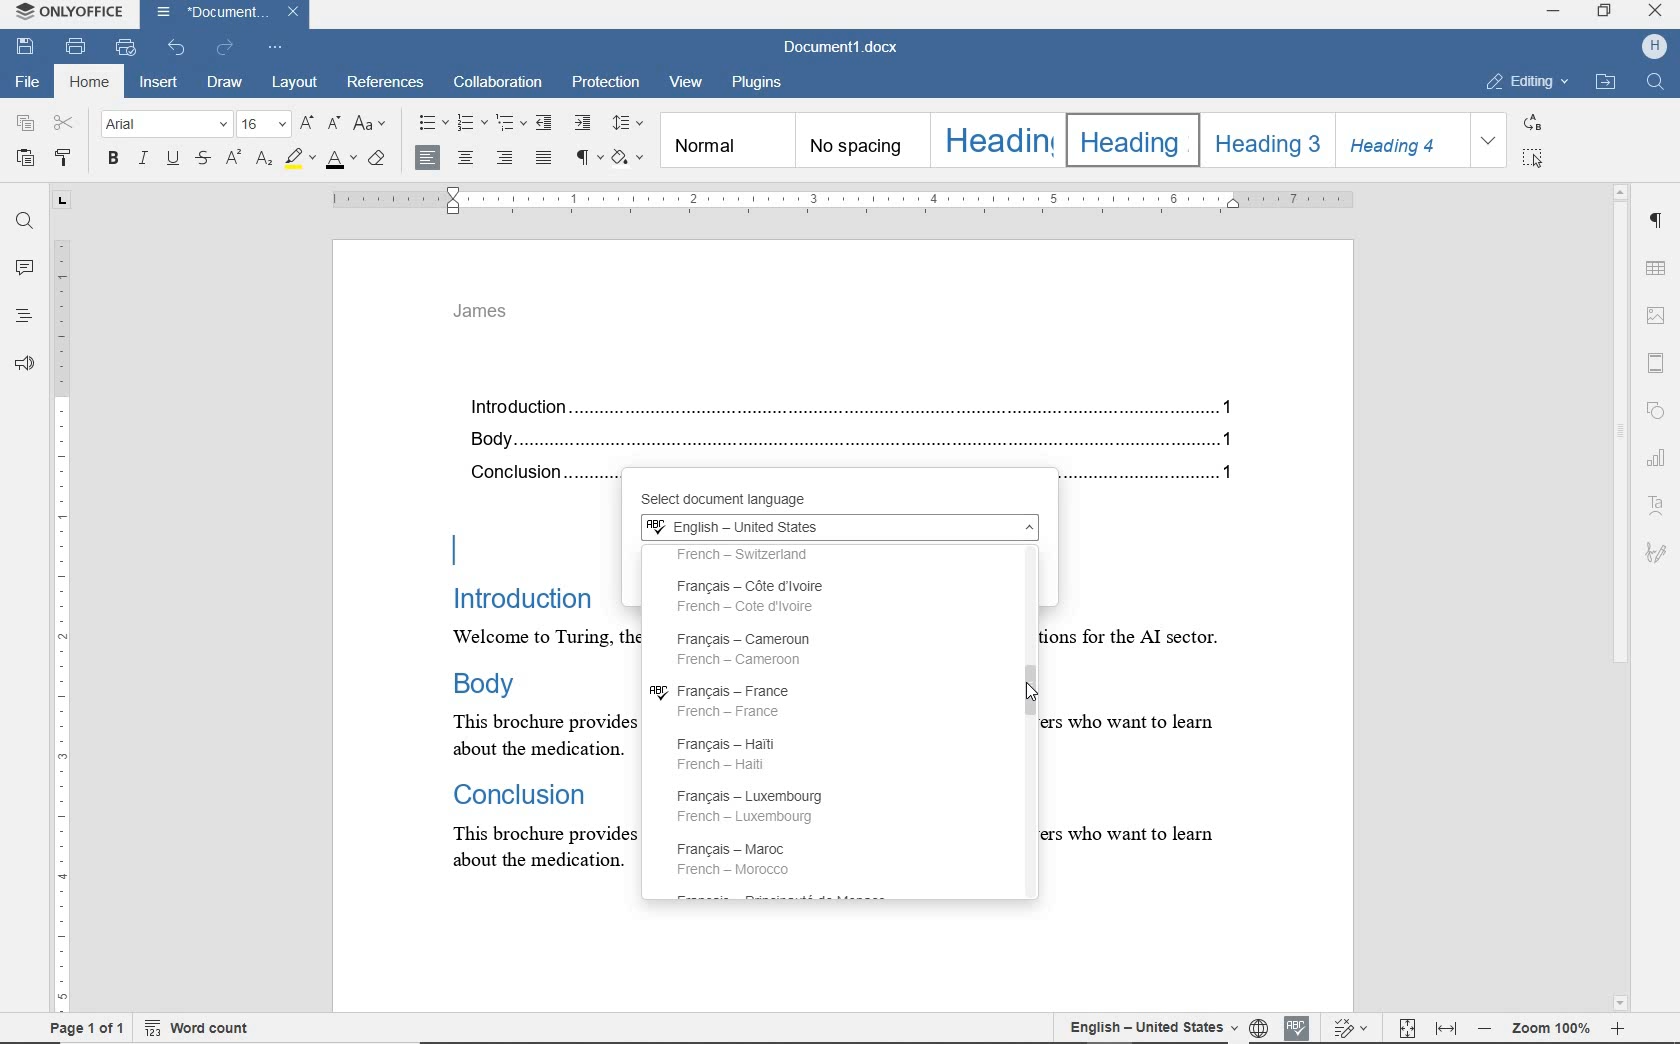  I want to click on text, so click(532, 679).